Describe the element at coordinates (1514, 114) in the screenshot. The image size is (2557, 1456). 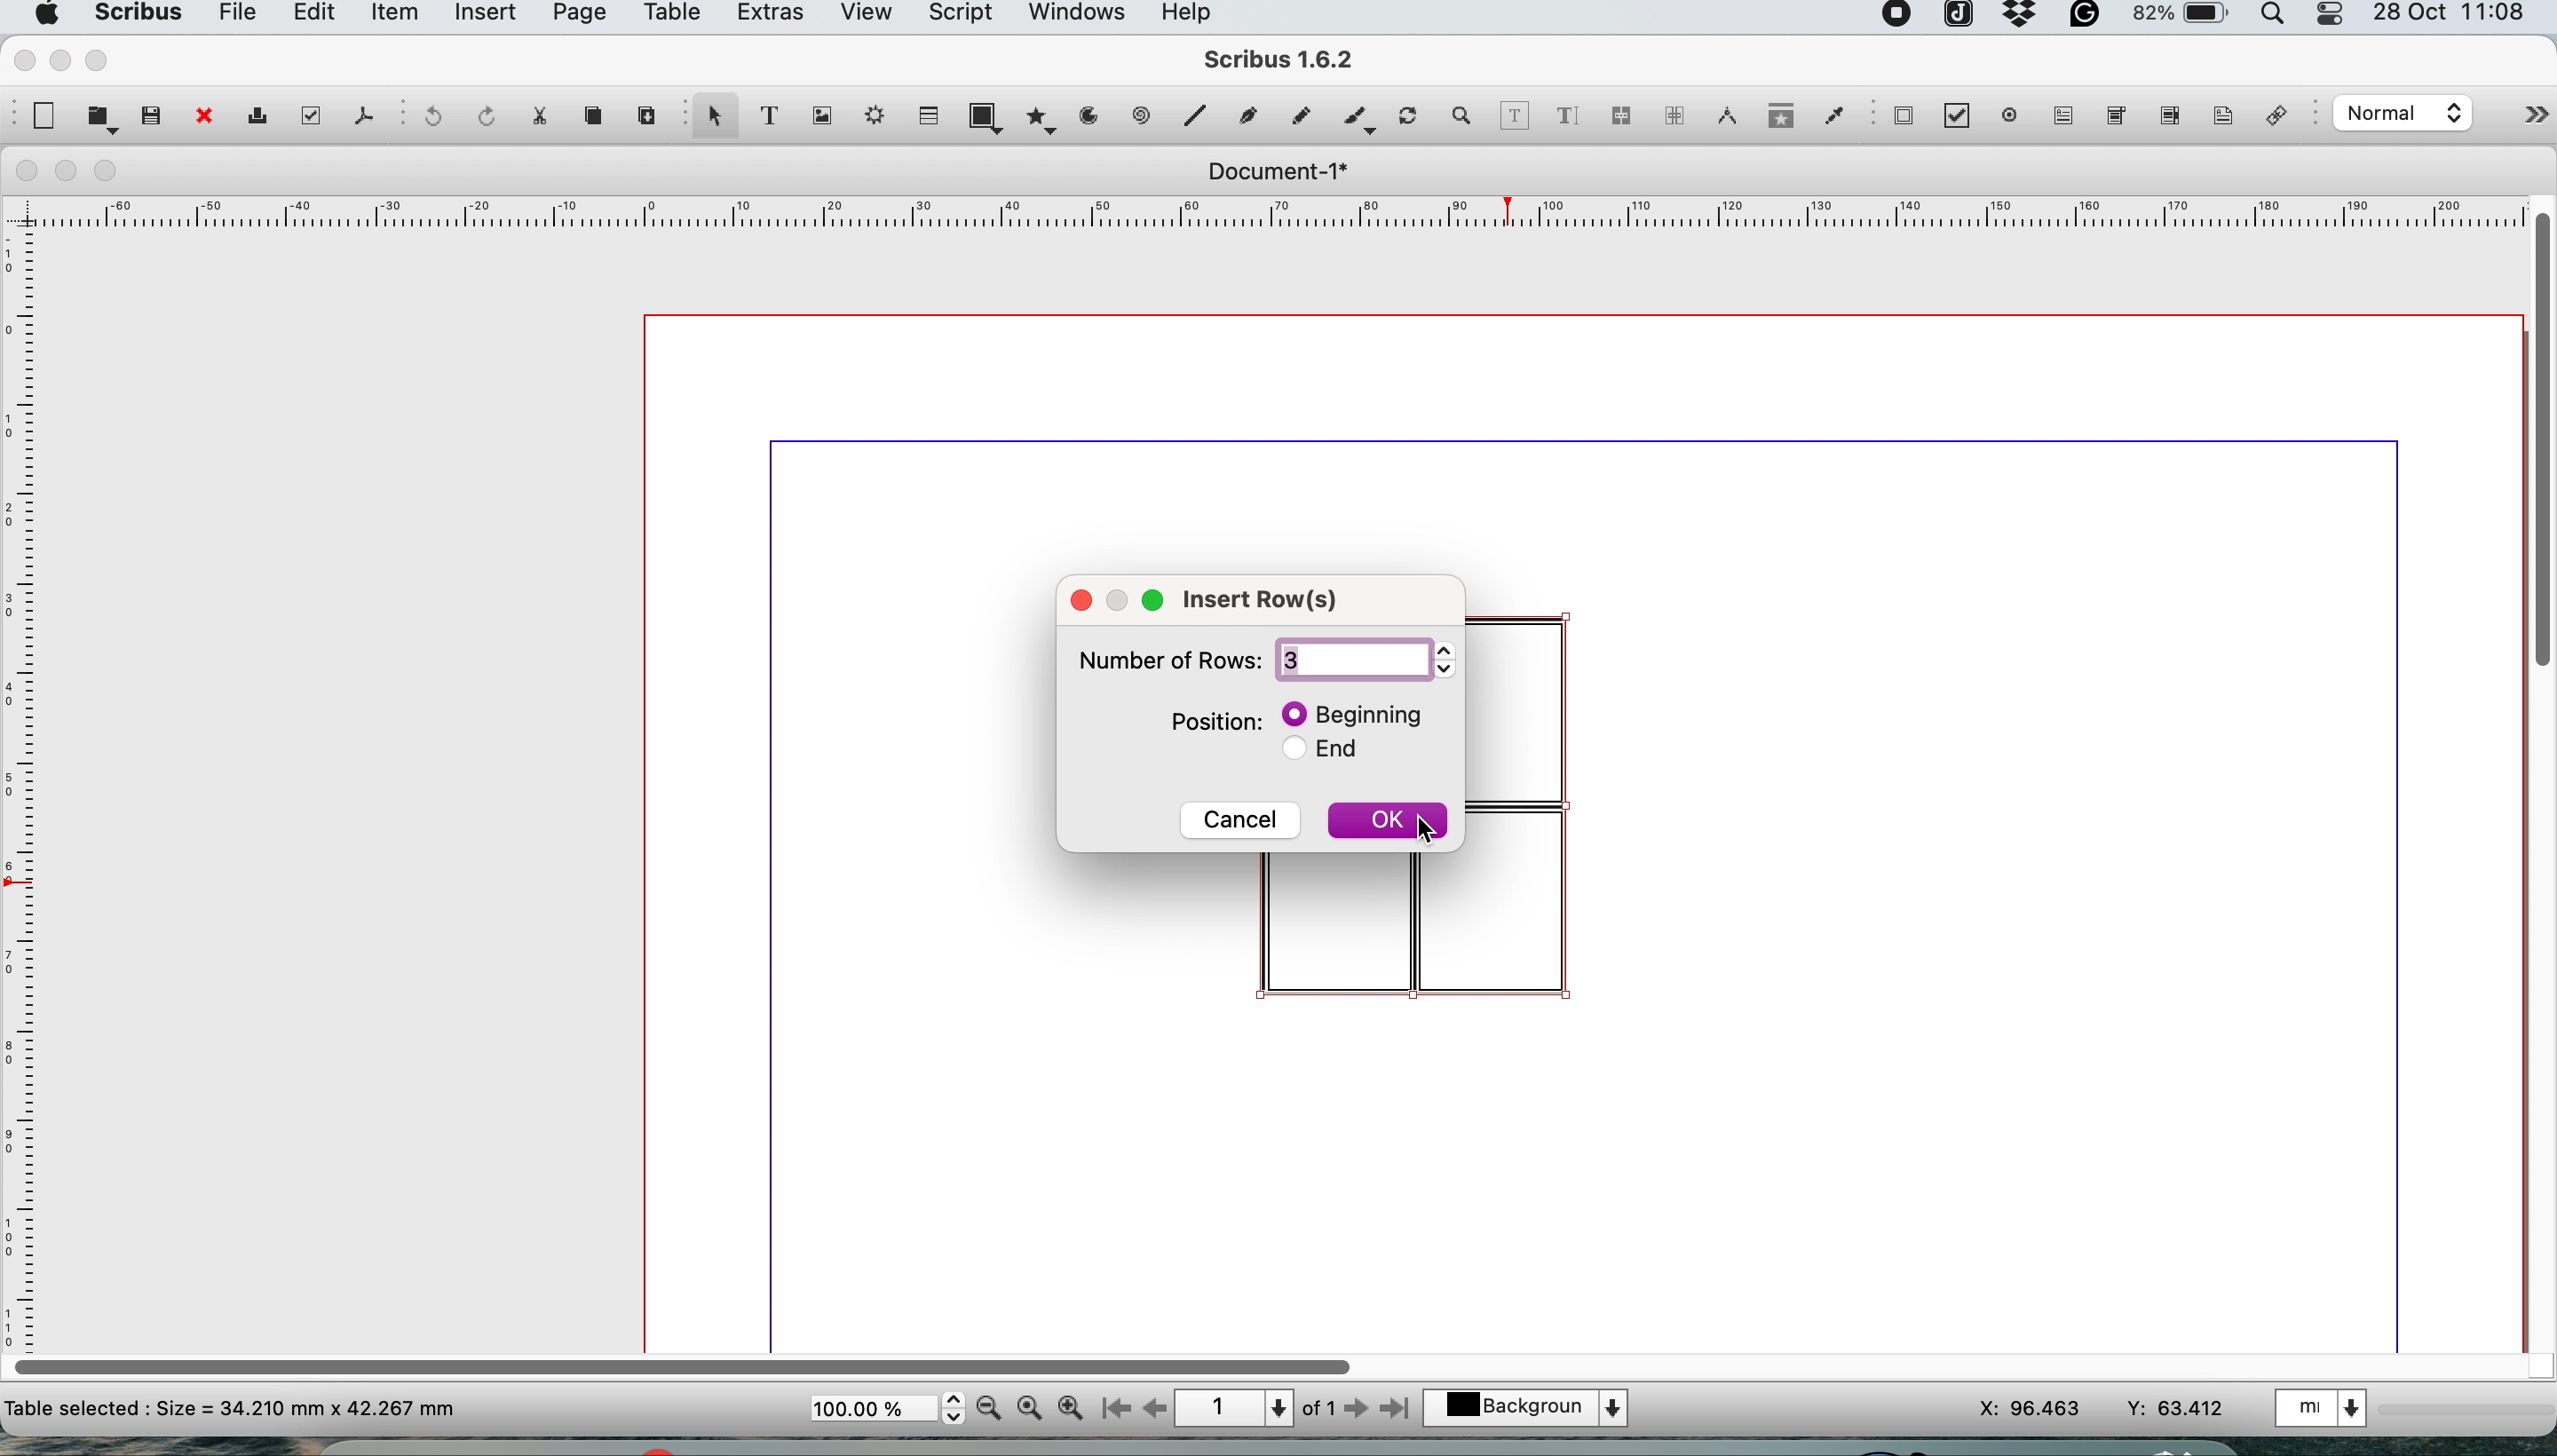
I see `edit contents of frame` at that location.